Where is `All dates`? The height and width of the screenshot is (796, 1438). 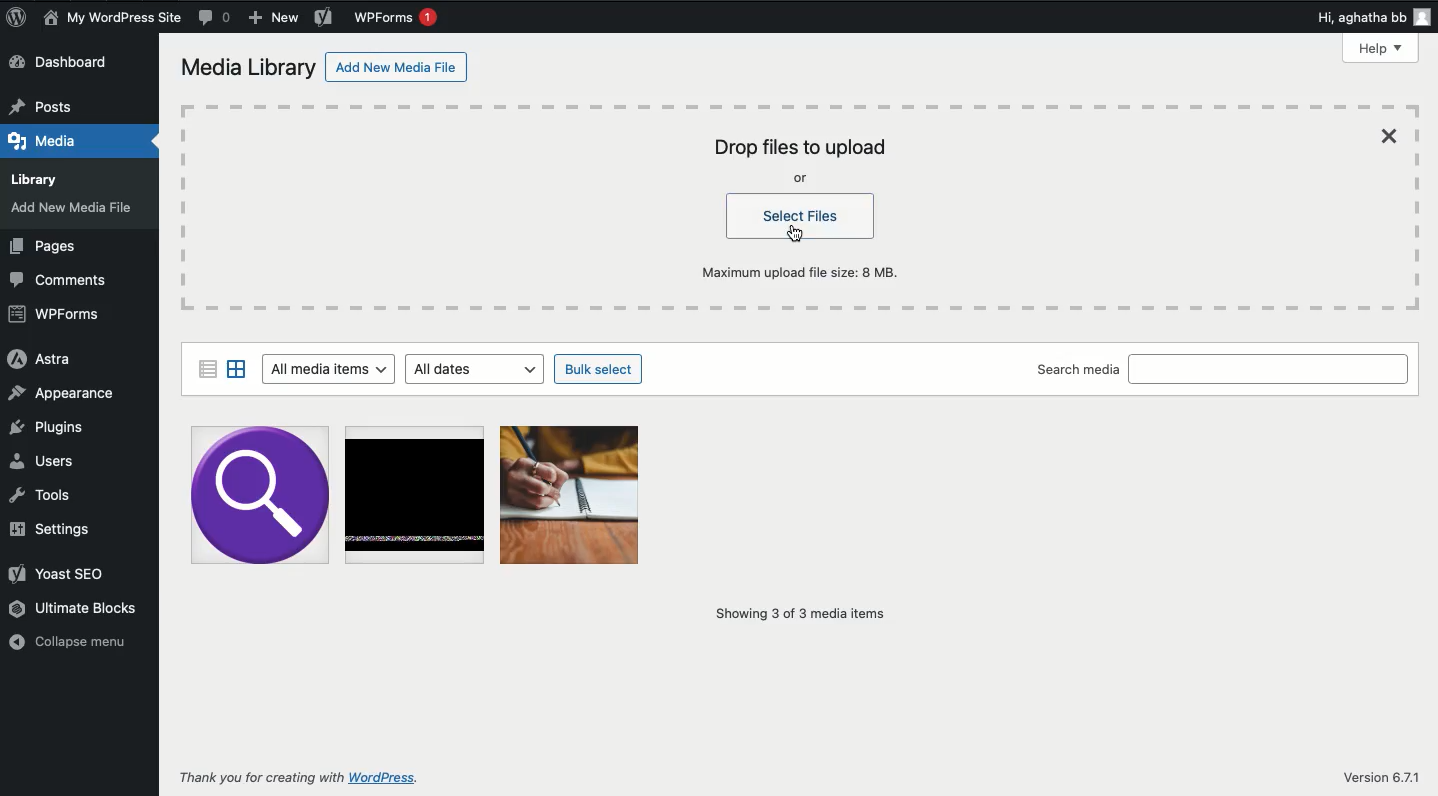 All dates is located at coordinates (479, 369).